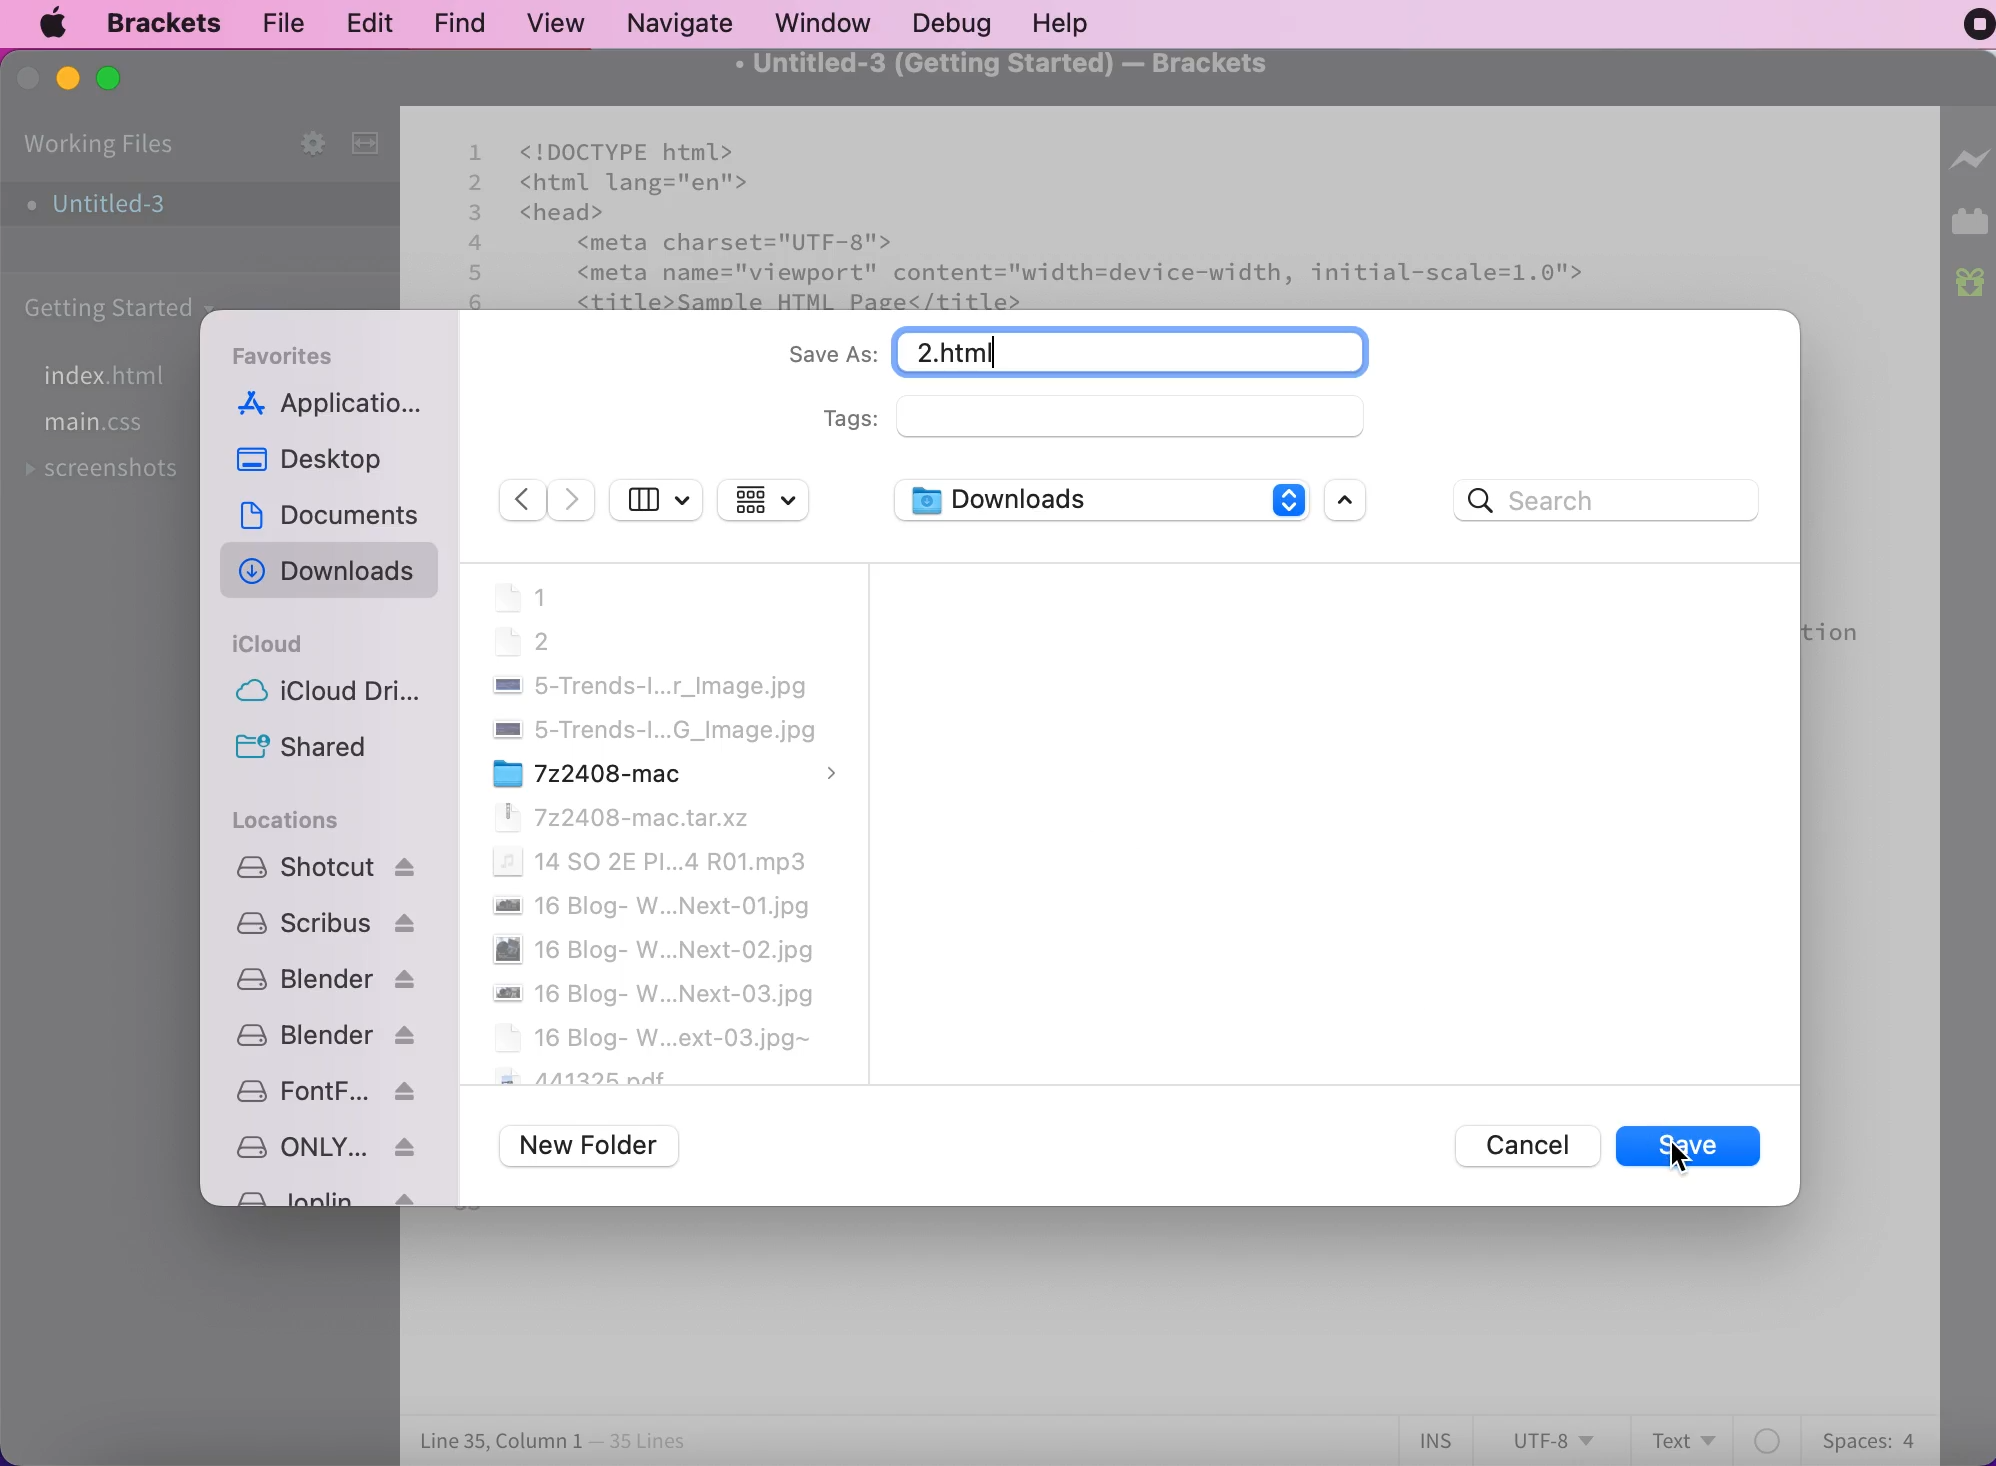 The height and width of the screenshot is (1466, 1996). Describe the element at coordinates (574, 498) in the screenshot. I see `next` at that location.